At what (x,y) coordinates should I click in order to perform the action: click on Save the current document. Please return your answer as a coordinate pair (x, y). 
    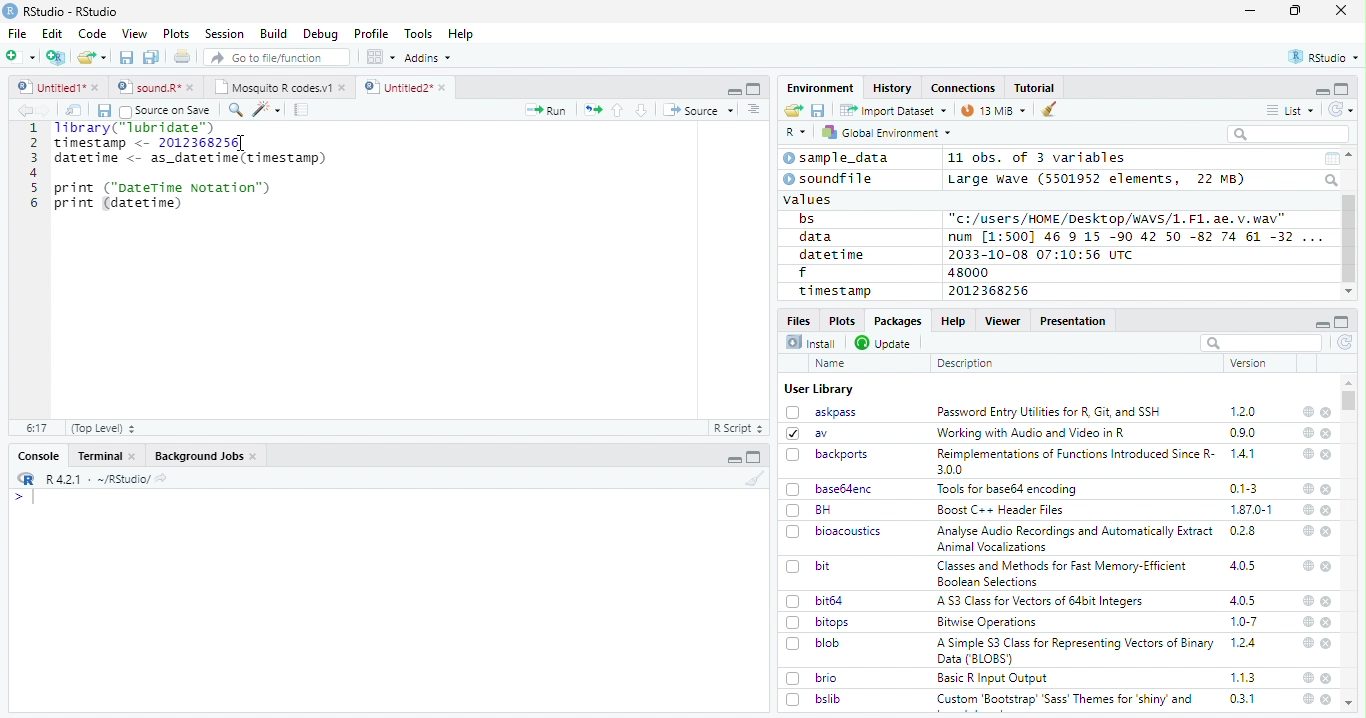
    Looking at the image, I should click on (127, 58).